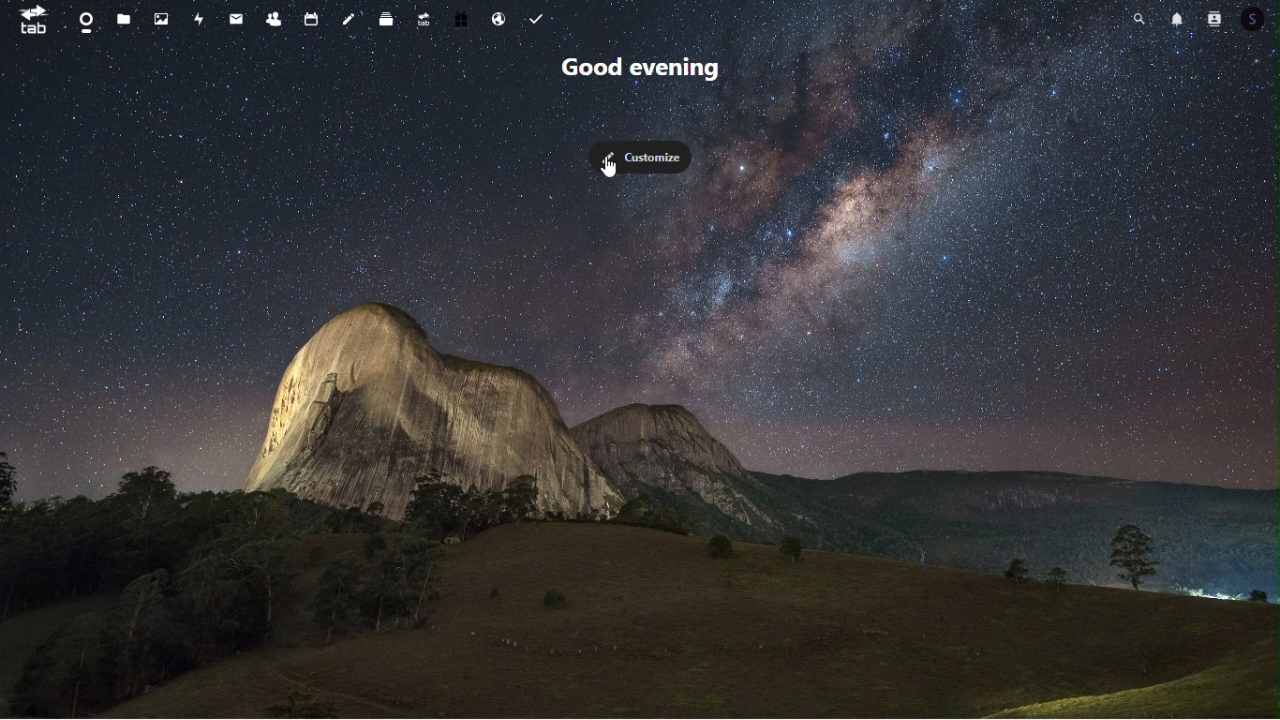 This screenshot has height=720, width=1280. What do you see at coordinates (501, 19) in the screenshot?
I see `email hosting` at bounding box center [501, 19].